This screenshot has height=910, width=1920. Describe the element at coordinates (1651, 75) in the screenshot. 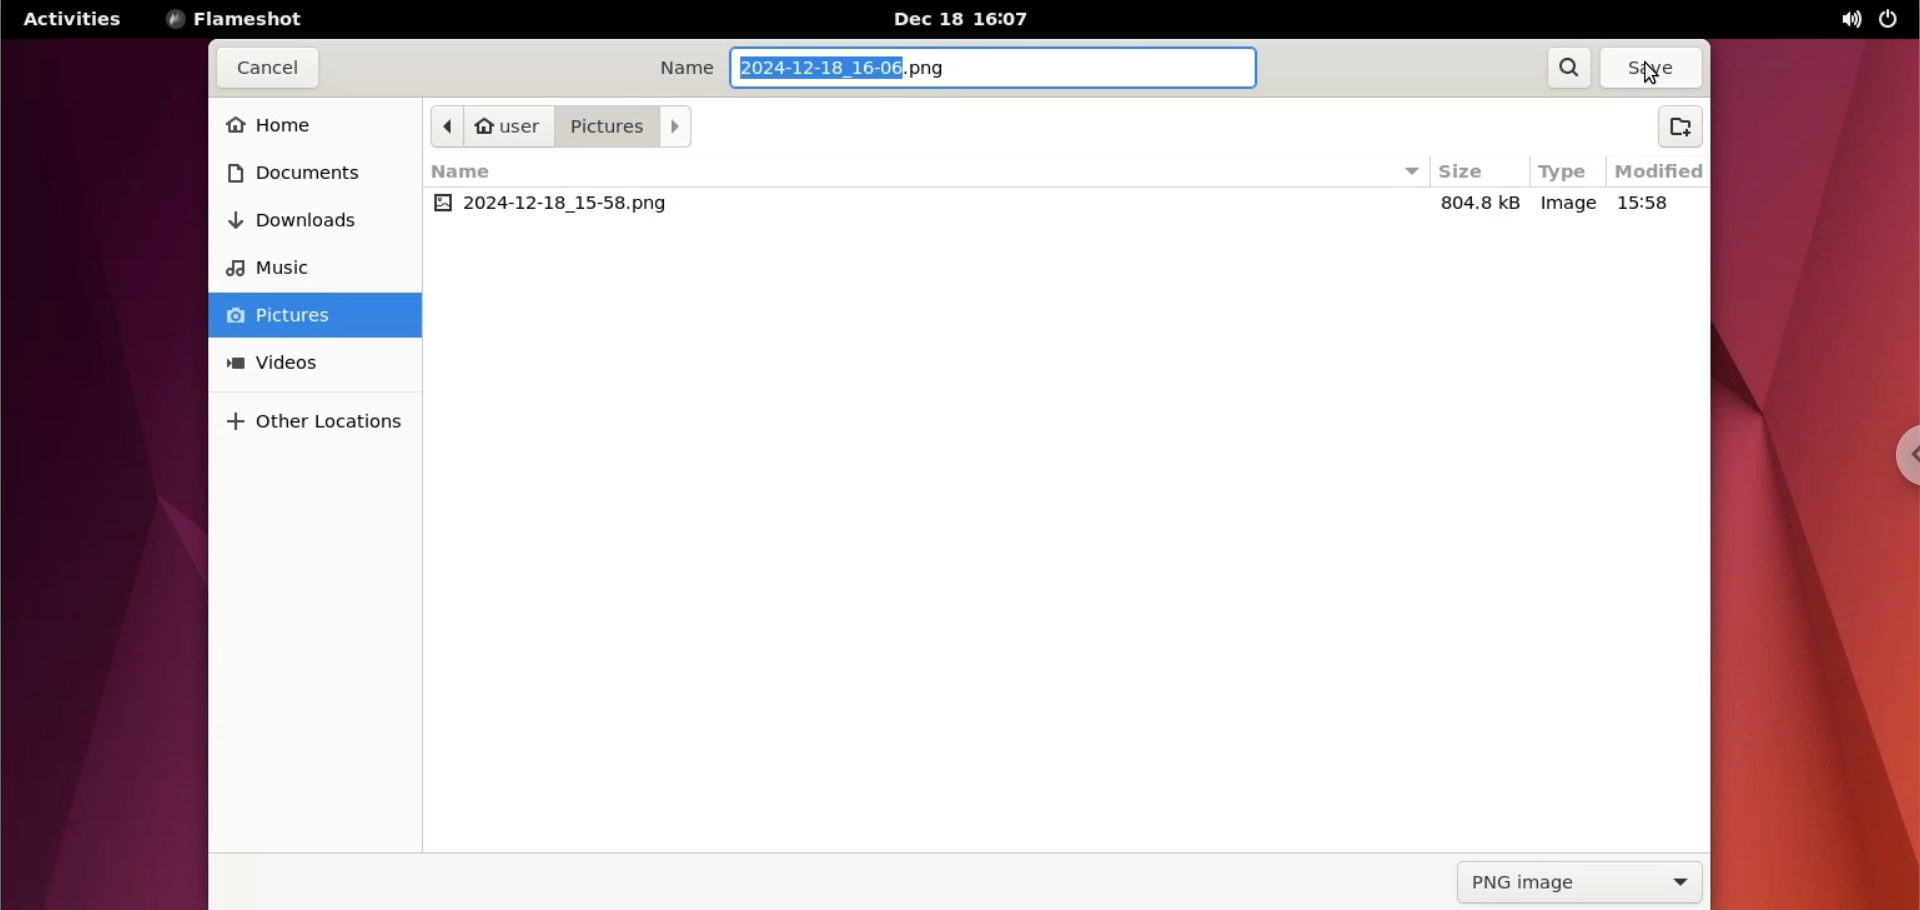

I see `cursor` at that location.